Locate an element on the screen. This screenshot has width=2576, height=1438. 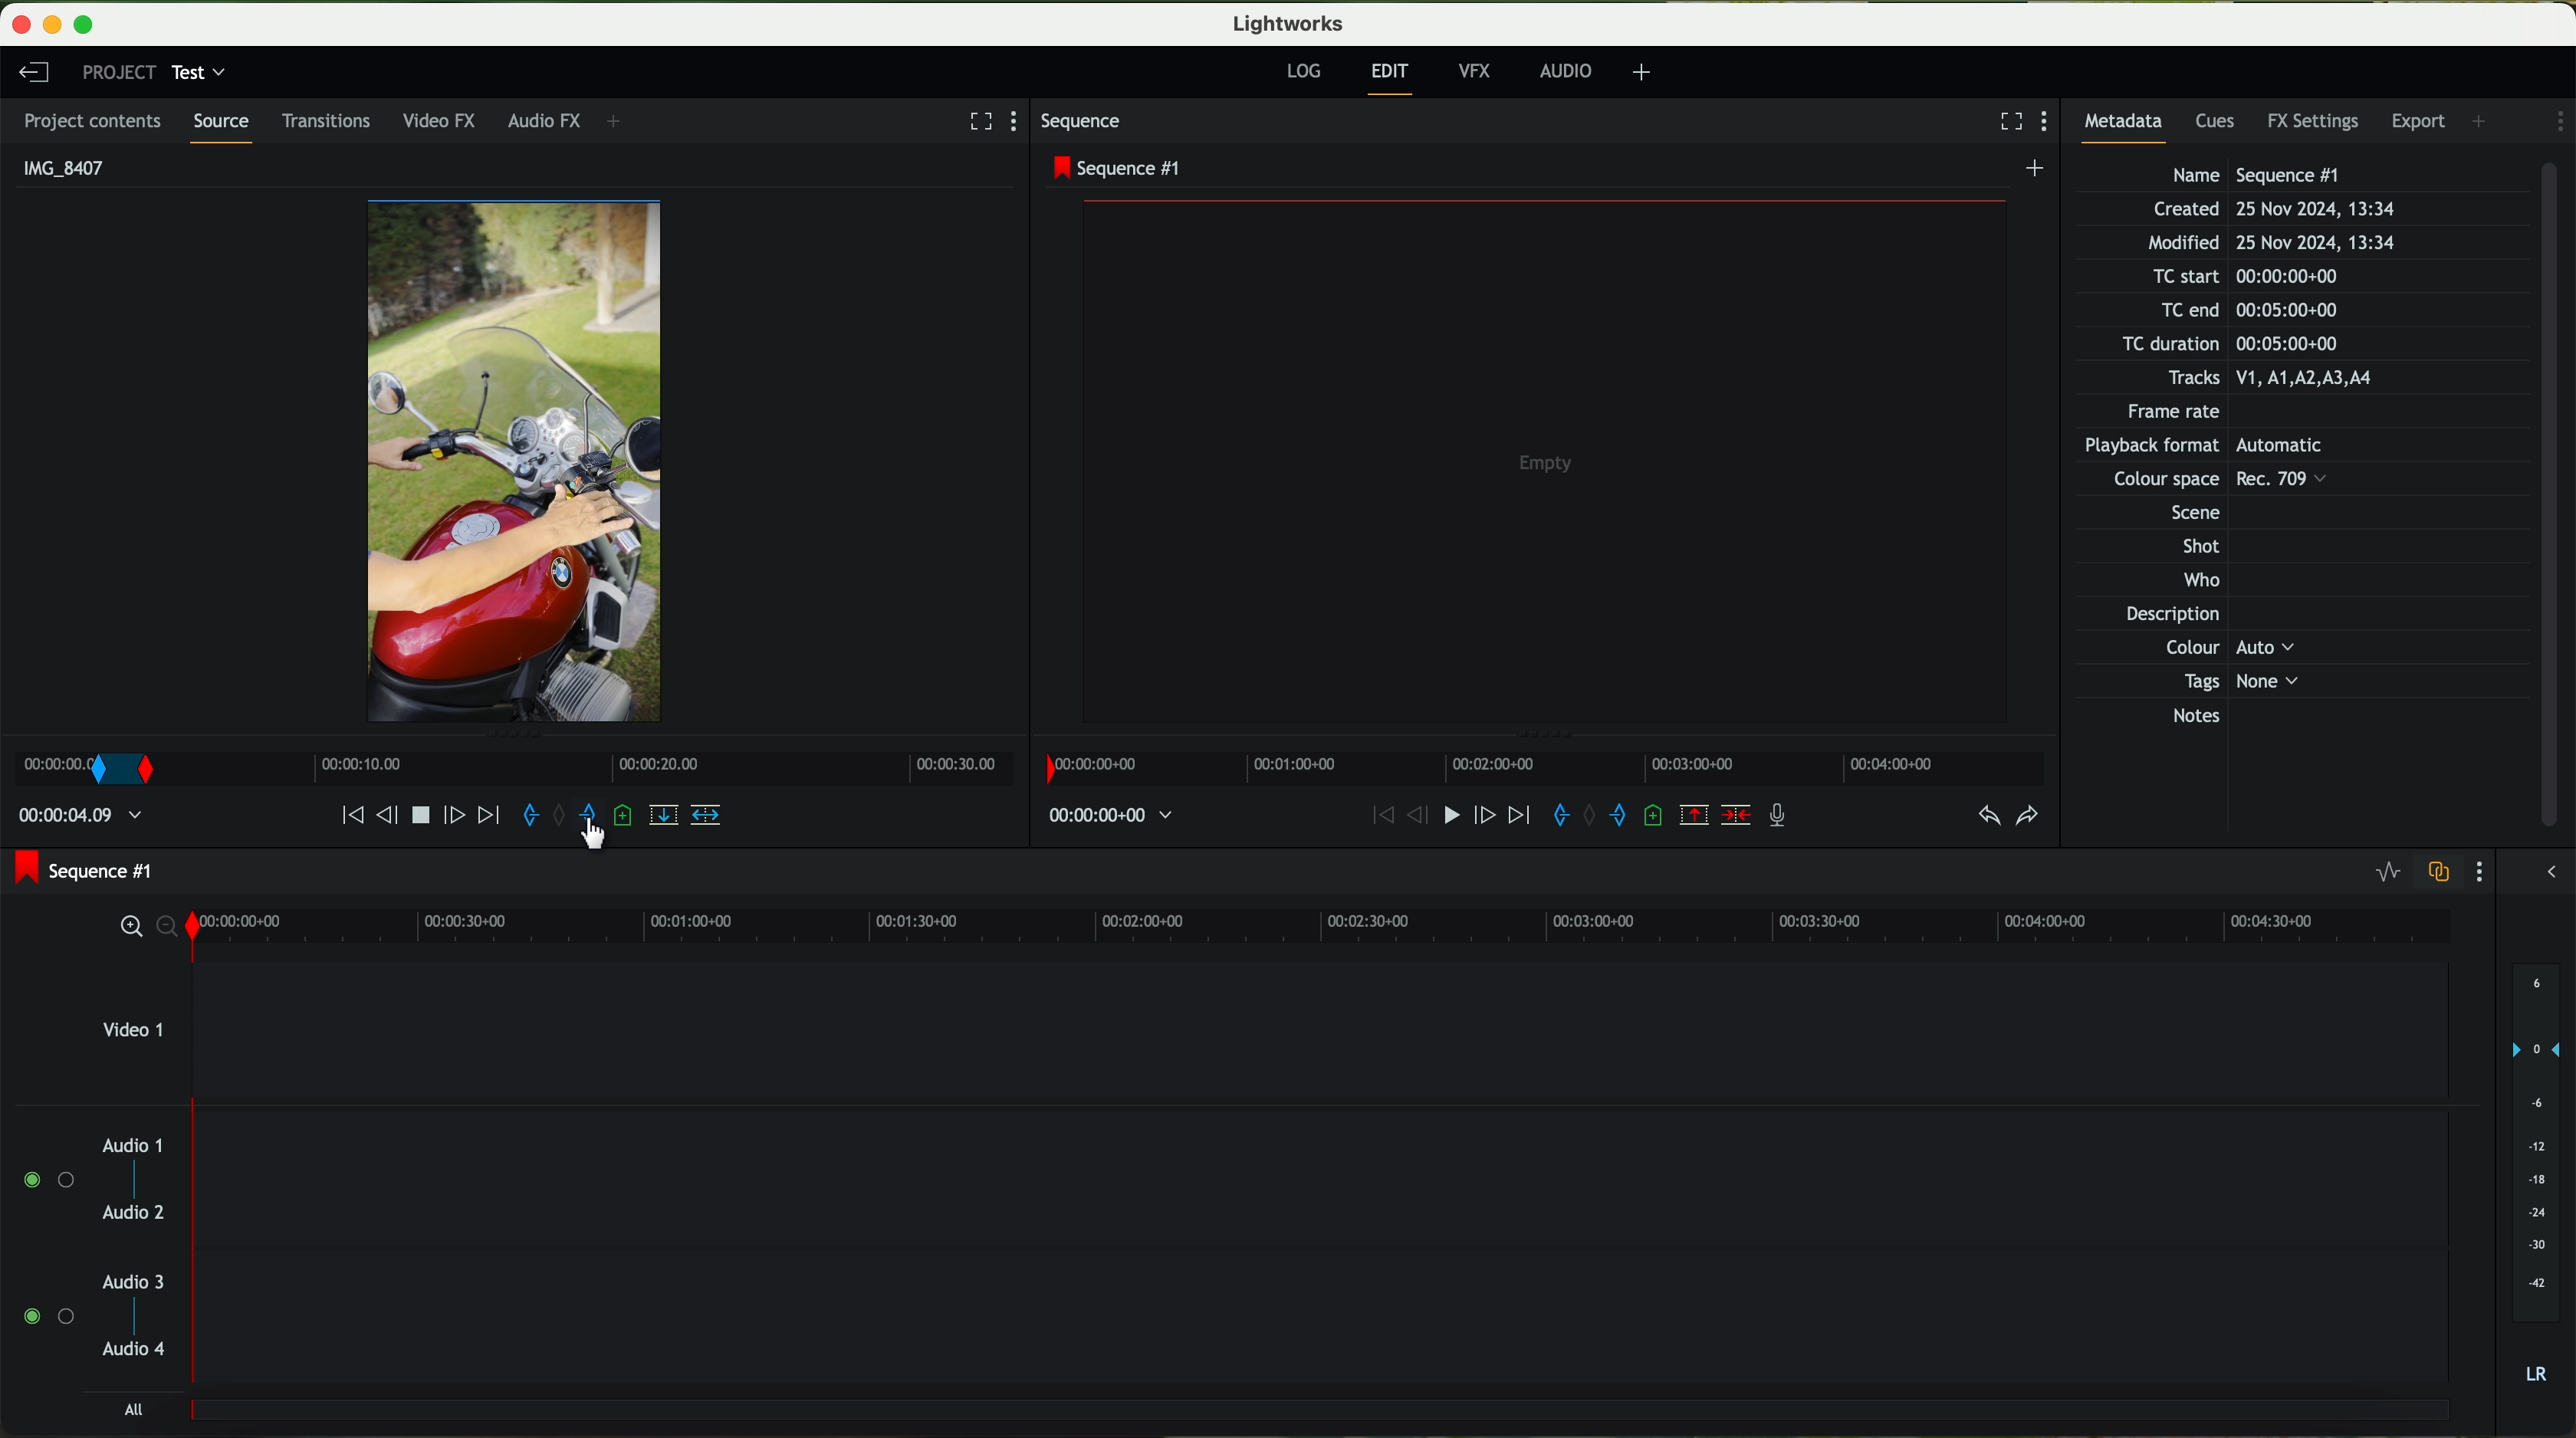
enable audio tracks is located at coordinates (45, 1249).